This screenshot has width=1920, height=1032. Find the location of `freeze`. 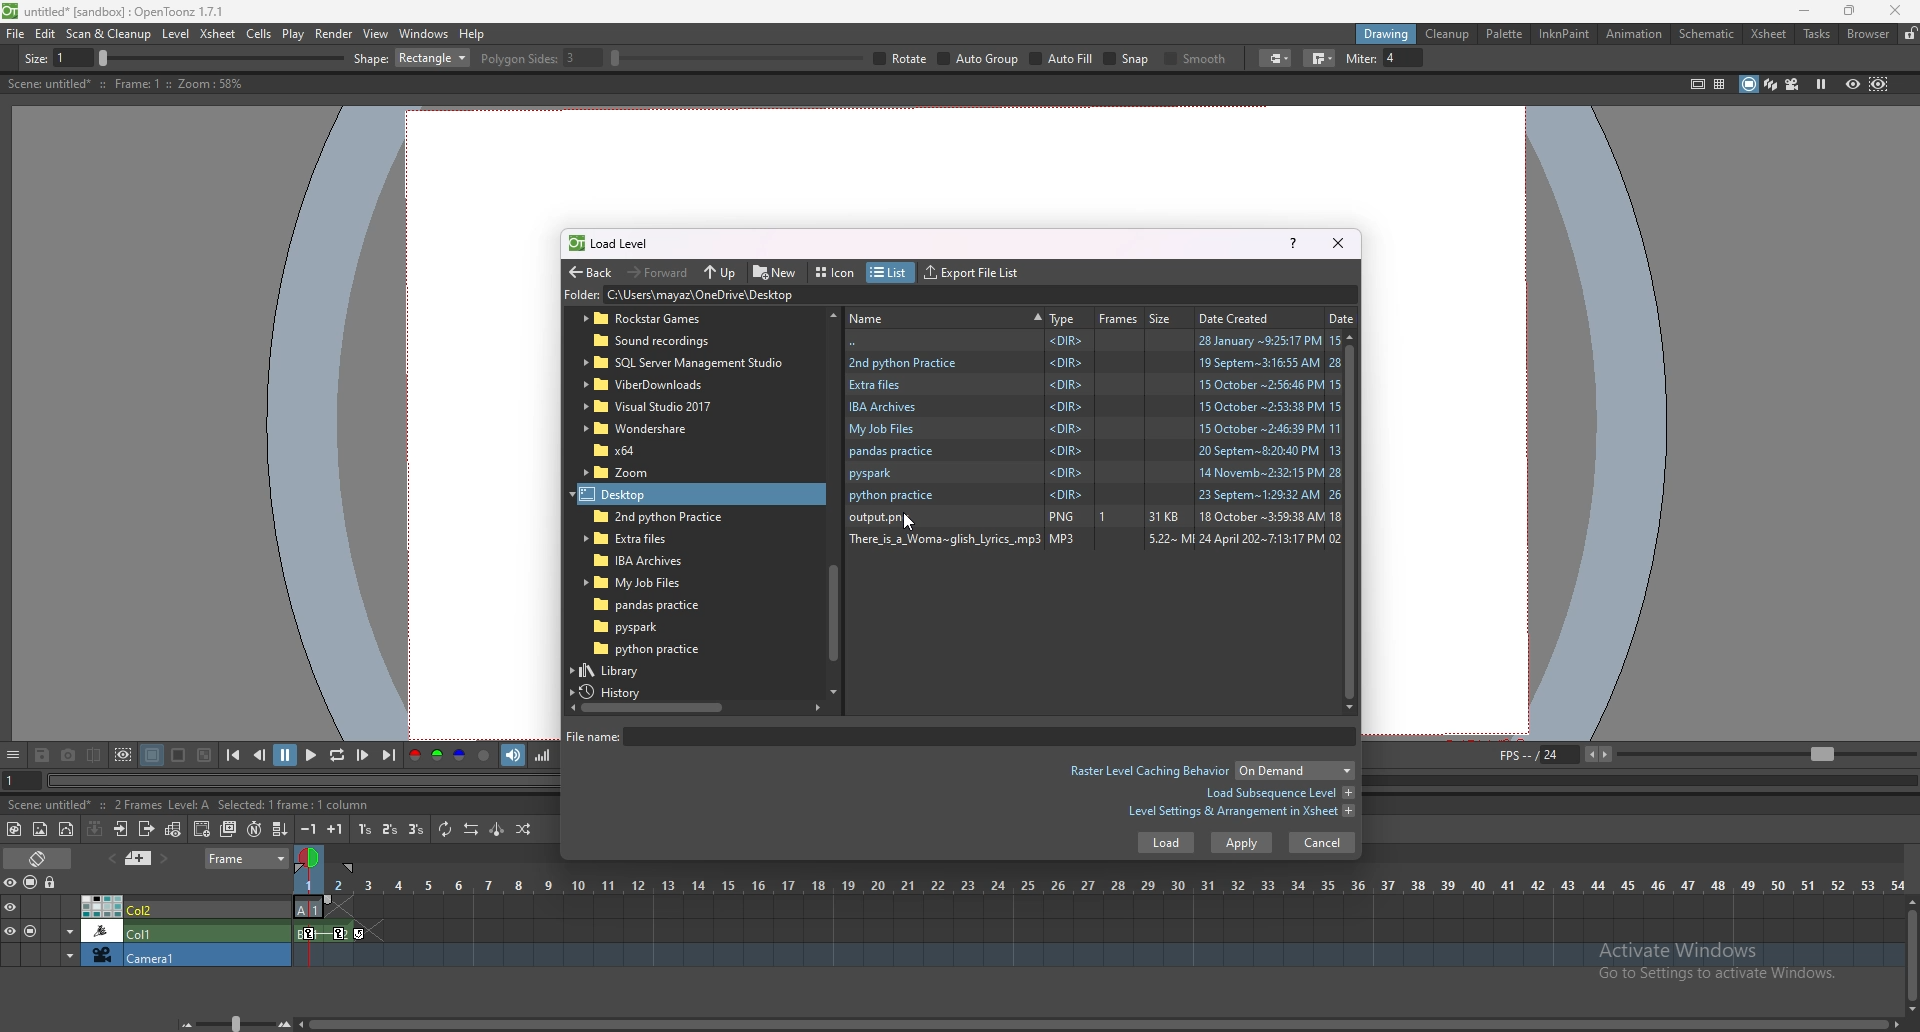

freeze is located at coordinates (1821, 83).